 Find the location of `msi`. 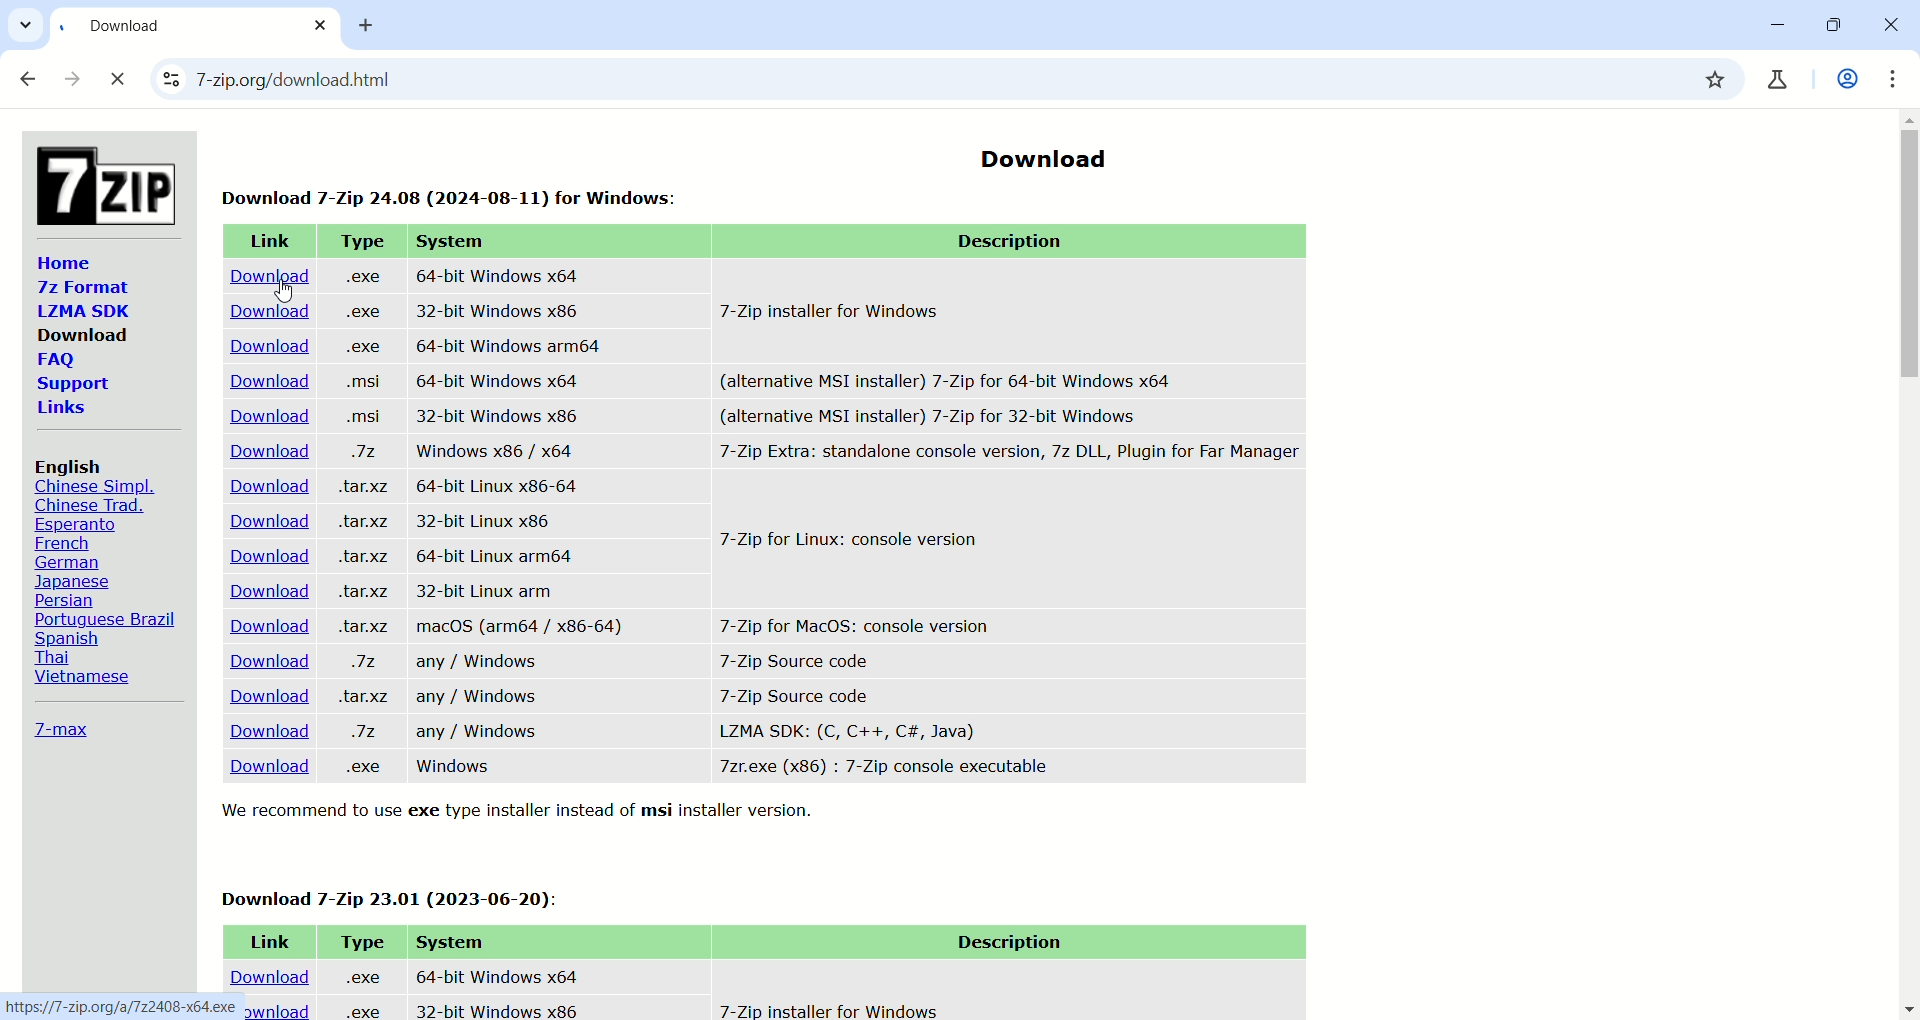

msi is located at coordinates (358, 415).